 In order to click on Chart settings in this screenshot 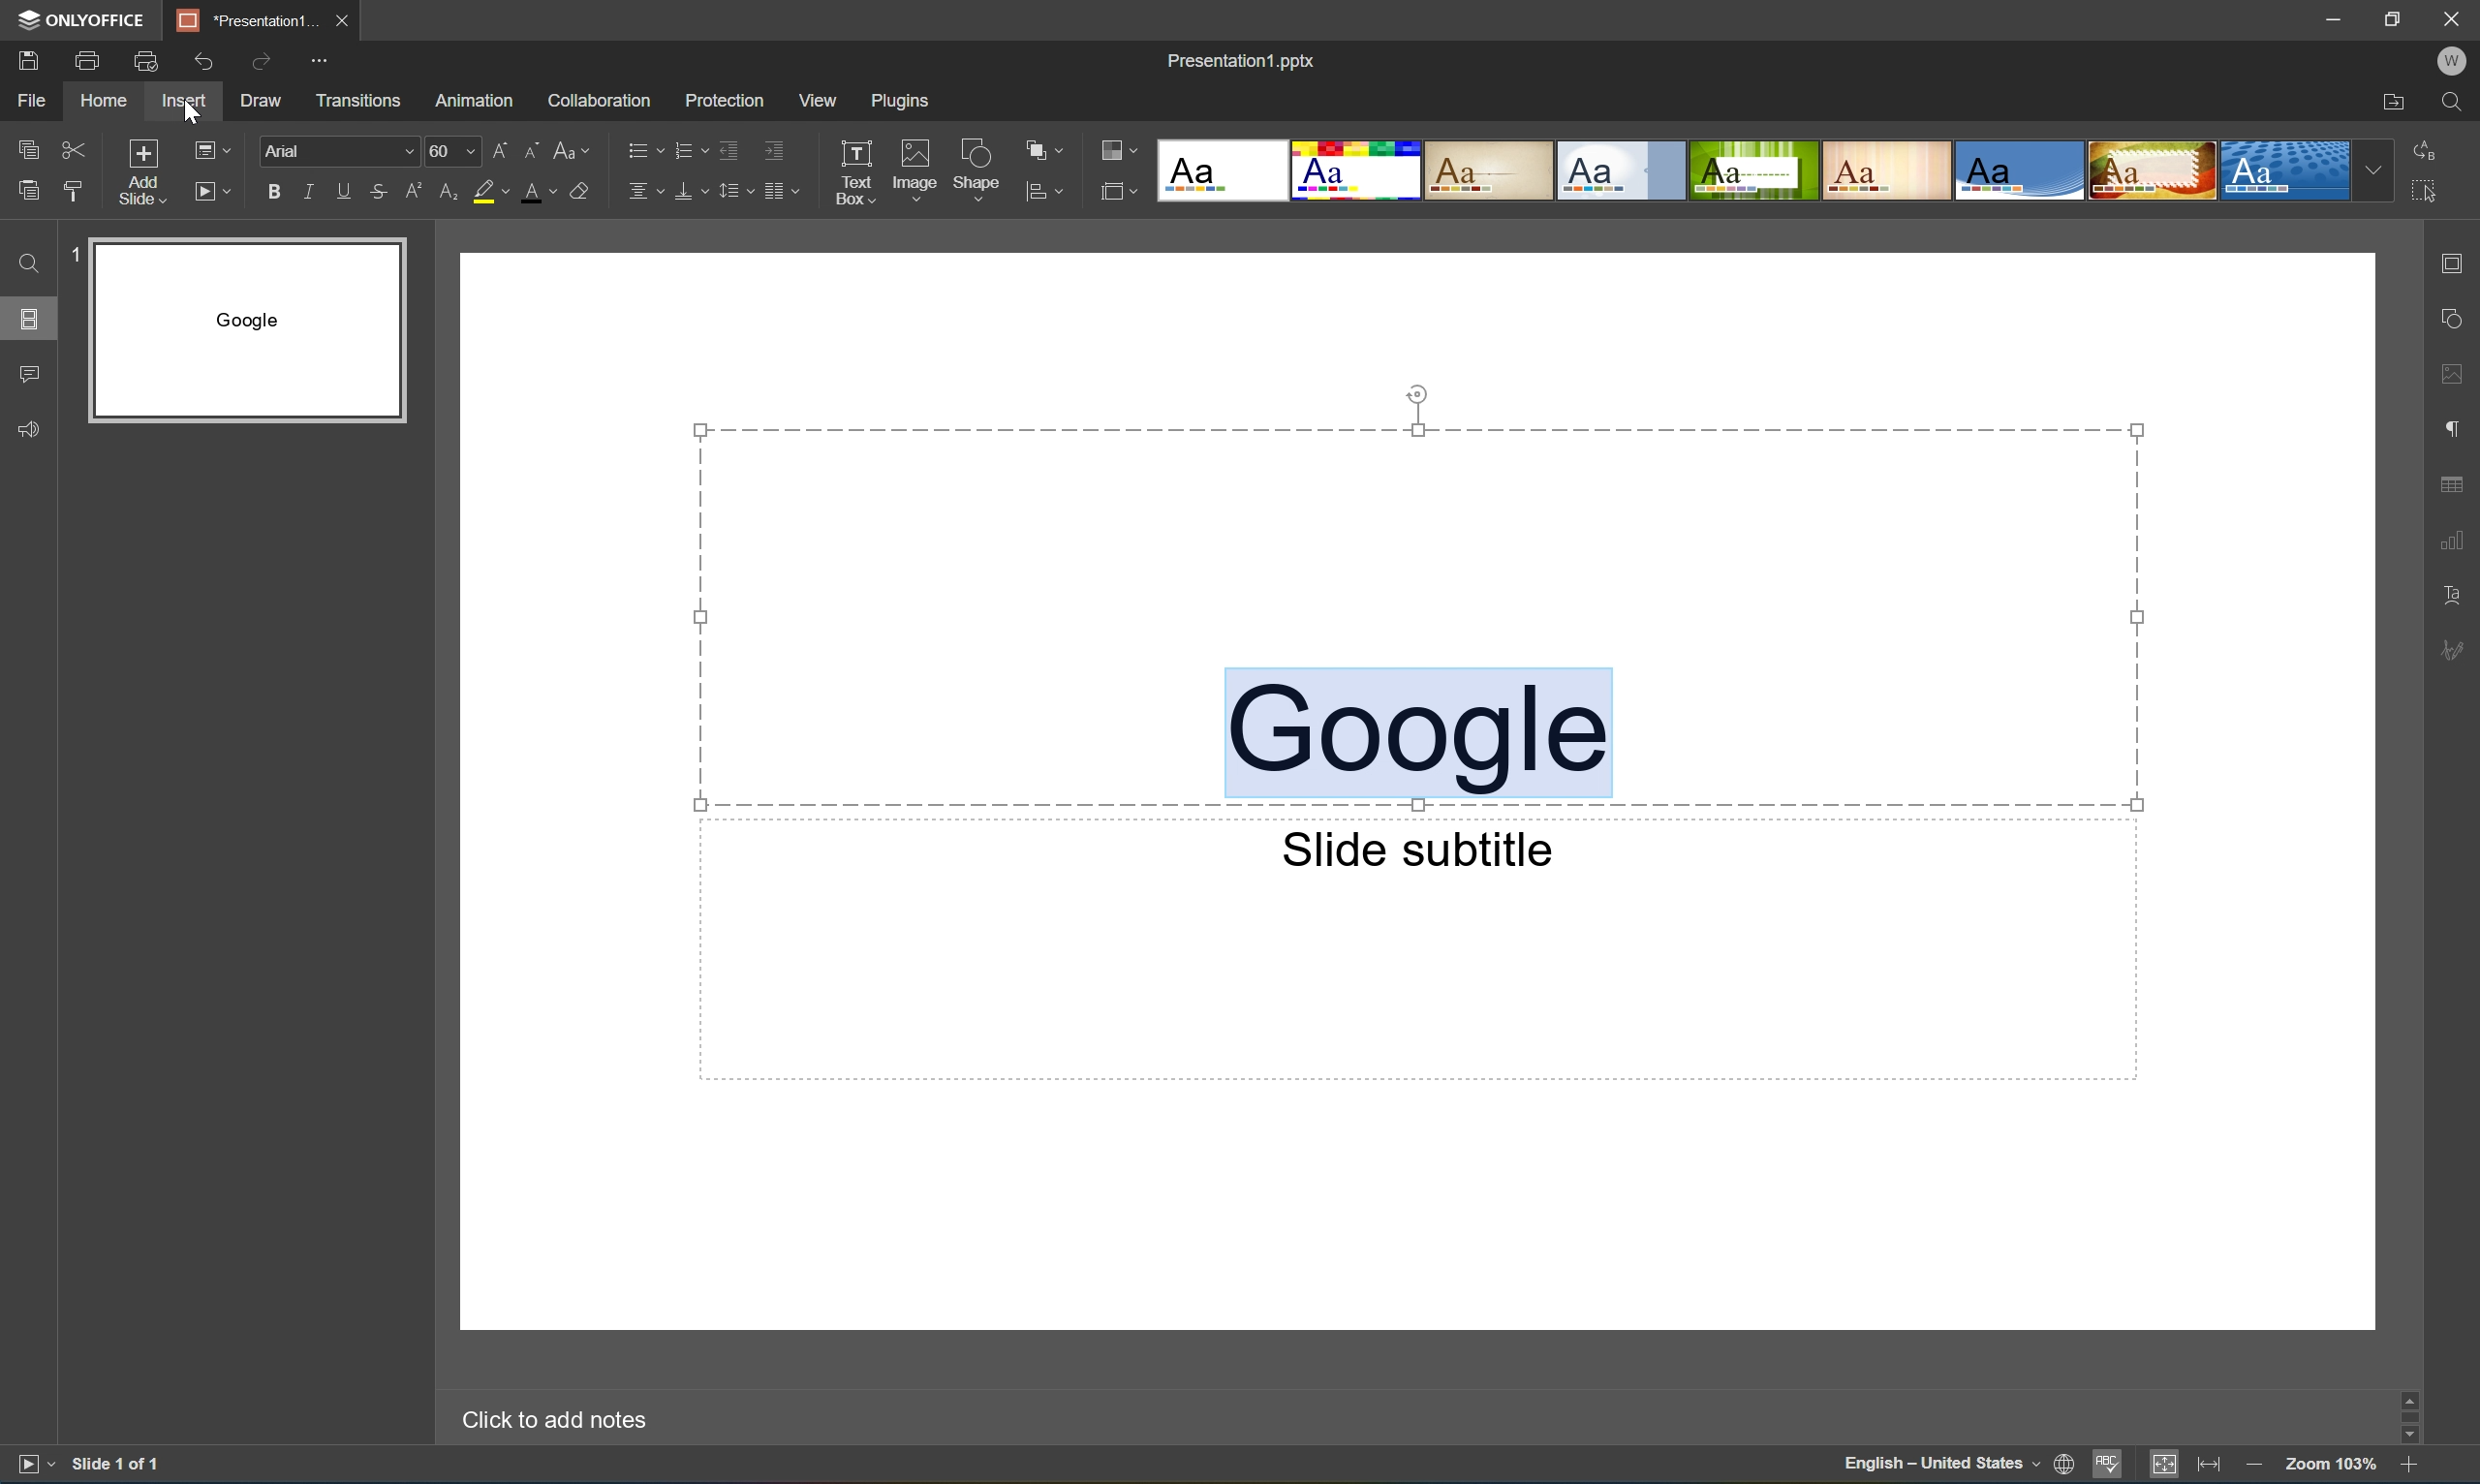, I will do `click(2452, 540)`.